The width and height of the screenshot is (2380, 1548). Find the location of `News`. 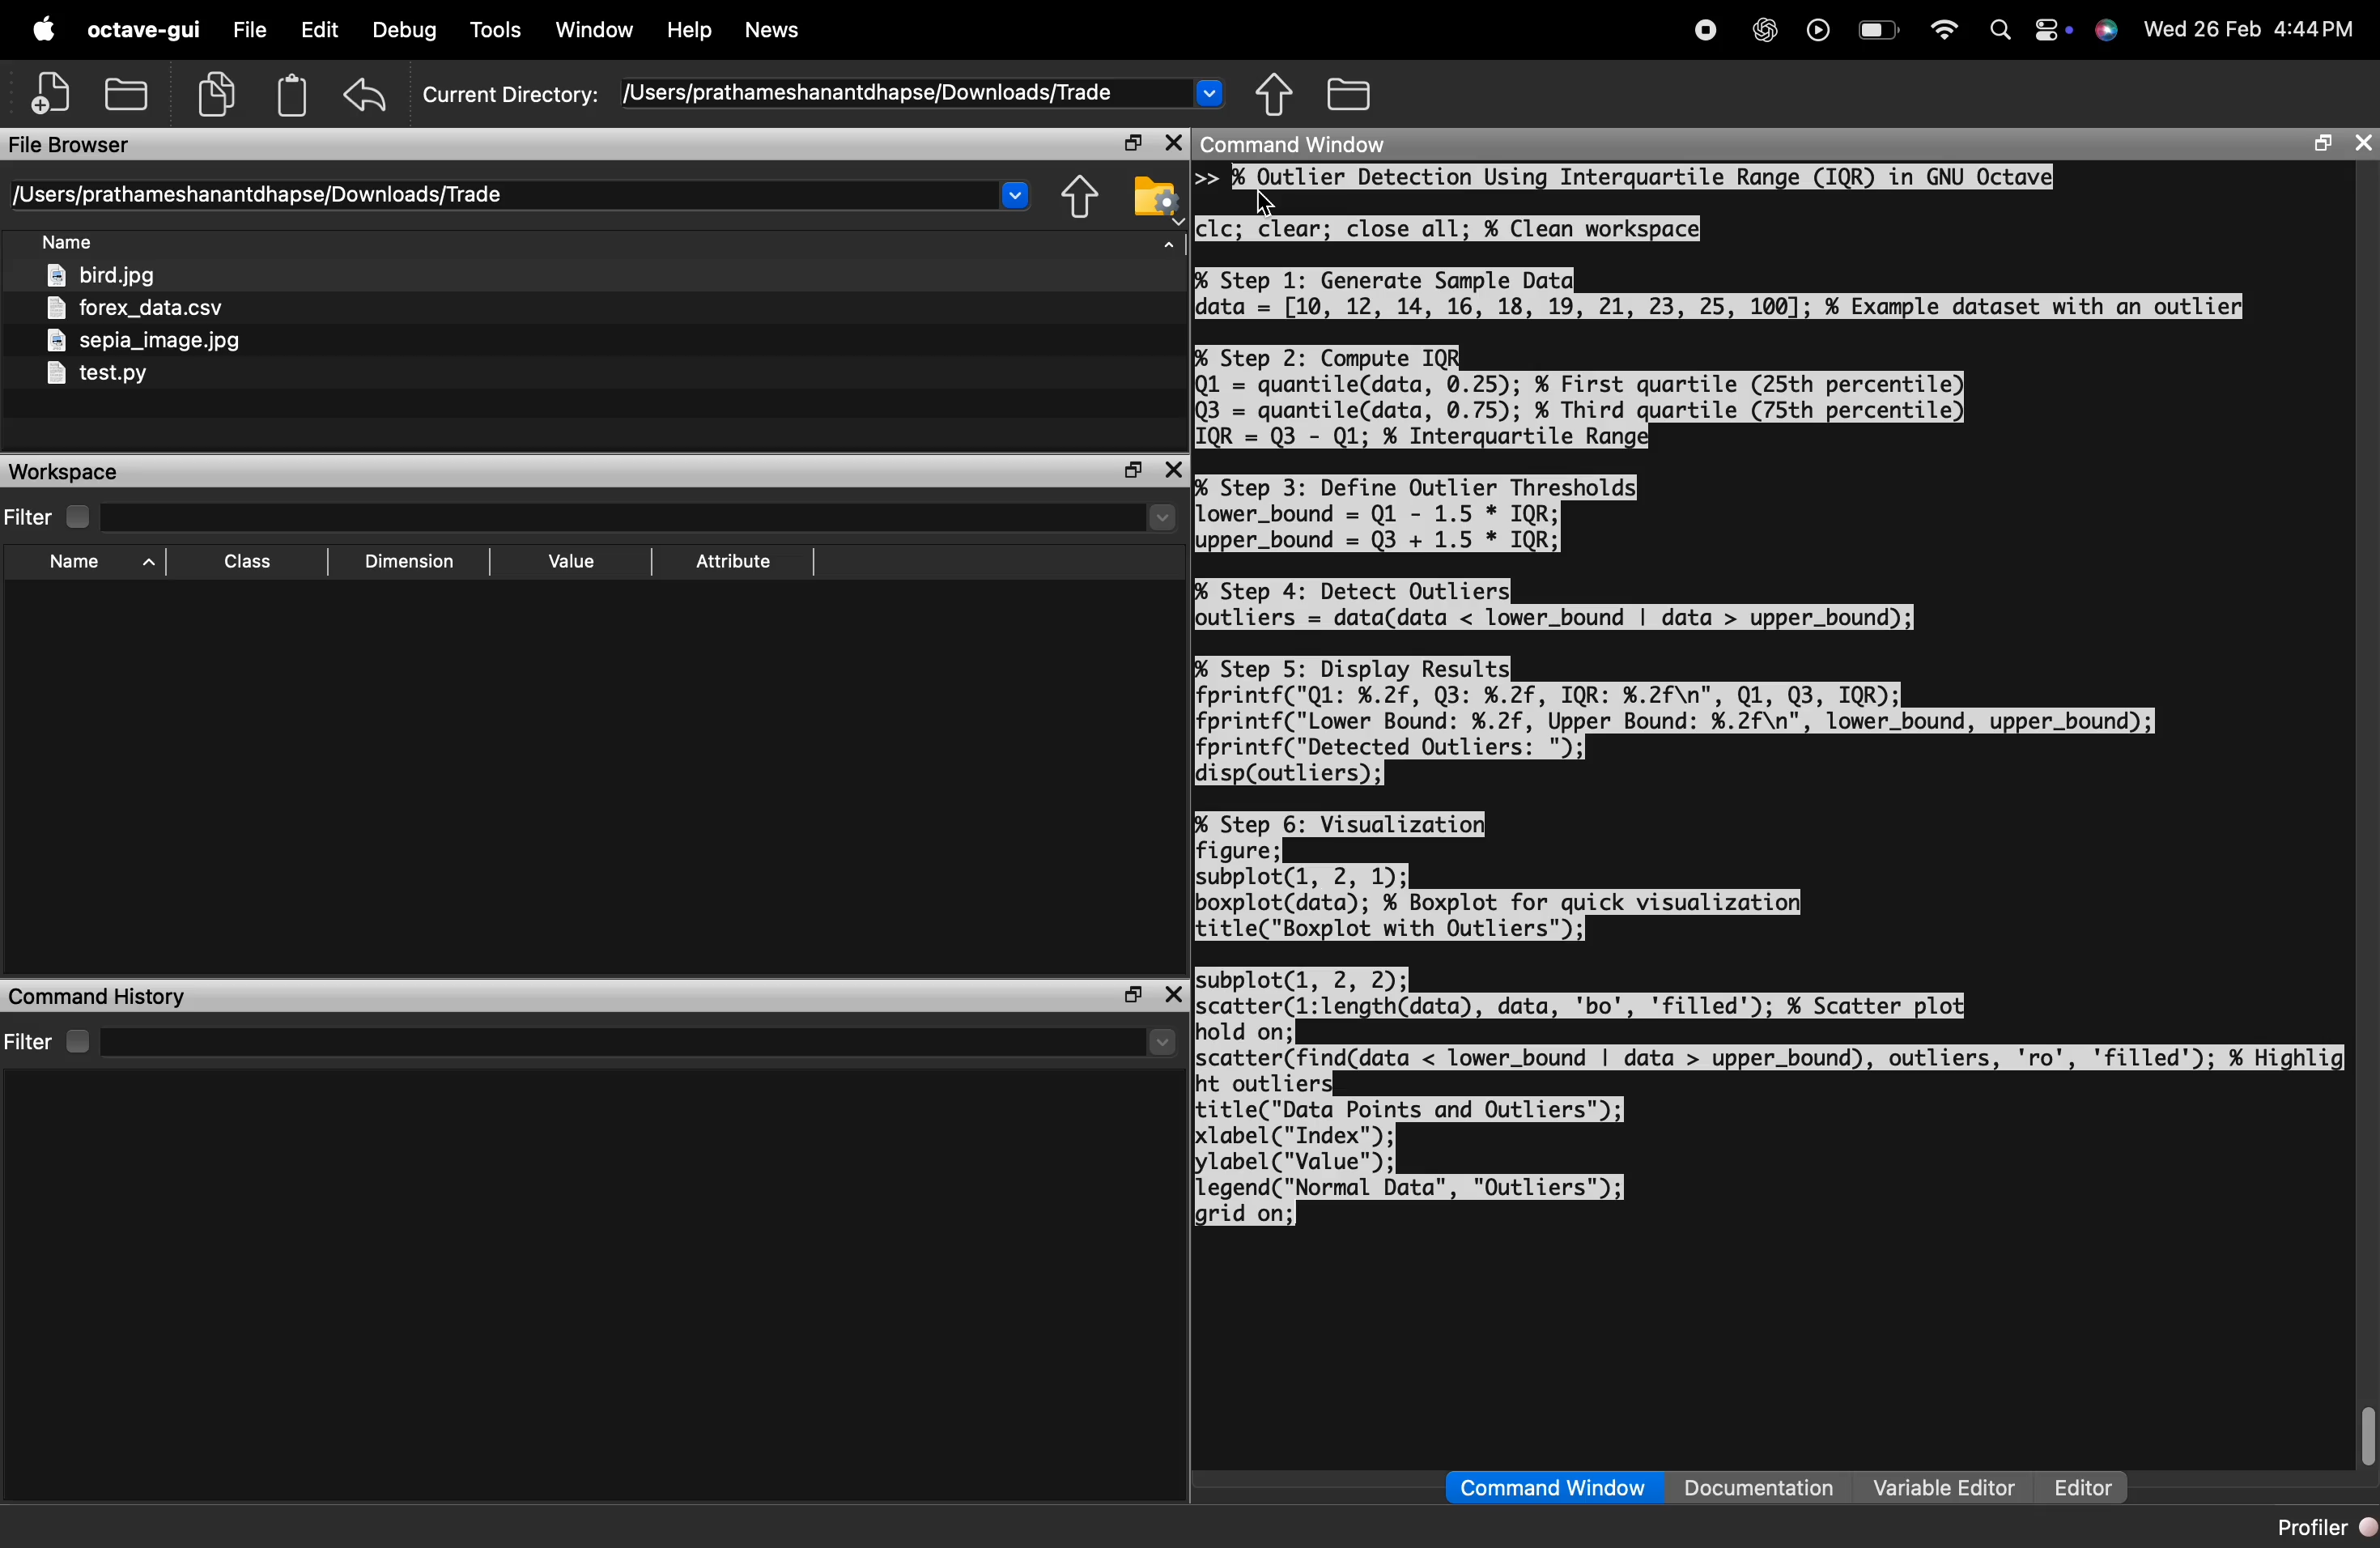

News is located at coordinates (774, 29).